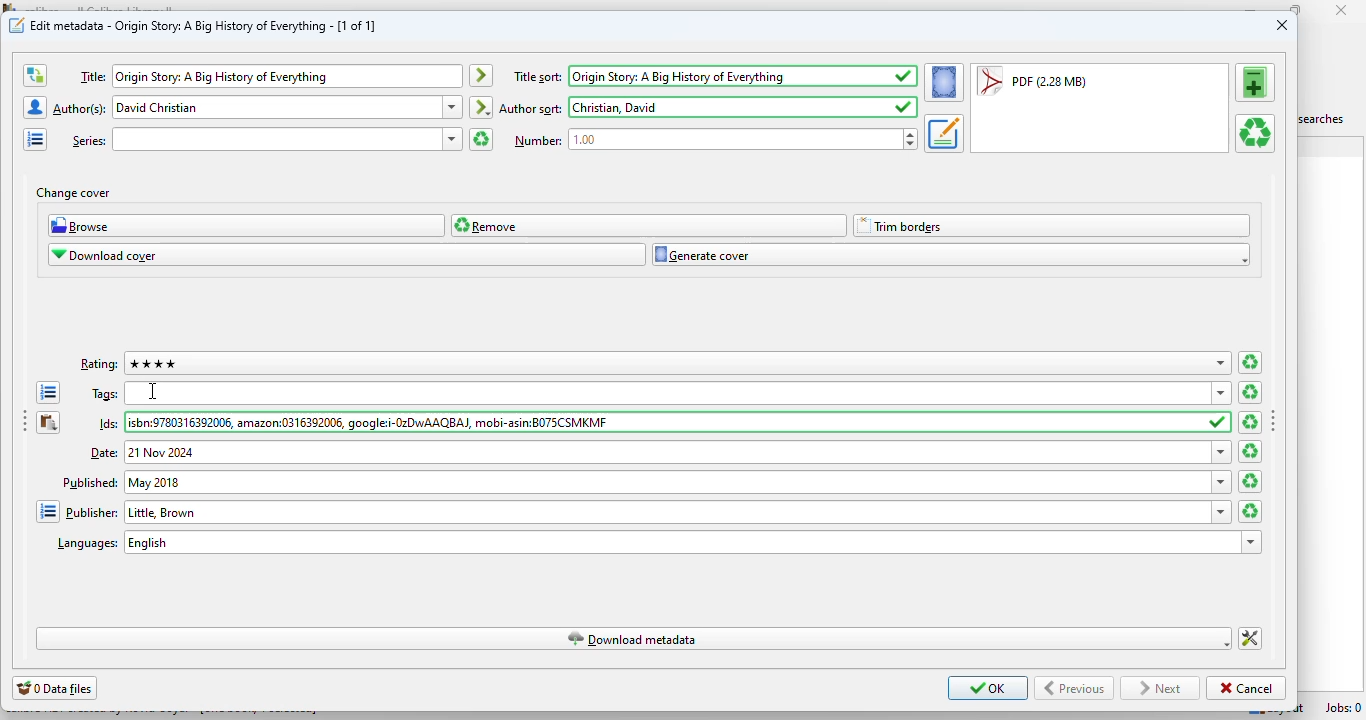  Describe the element at coordinates (204, 25) in the screenshot. I see `edit metadata - Origin Story: A Big History of Everything - [1 of 1]` at that location.